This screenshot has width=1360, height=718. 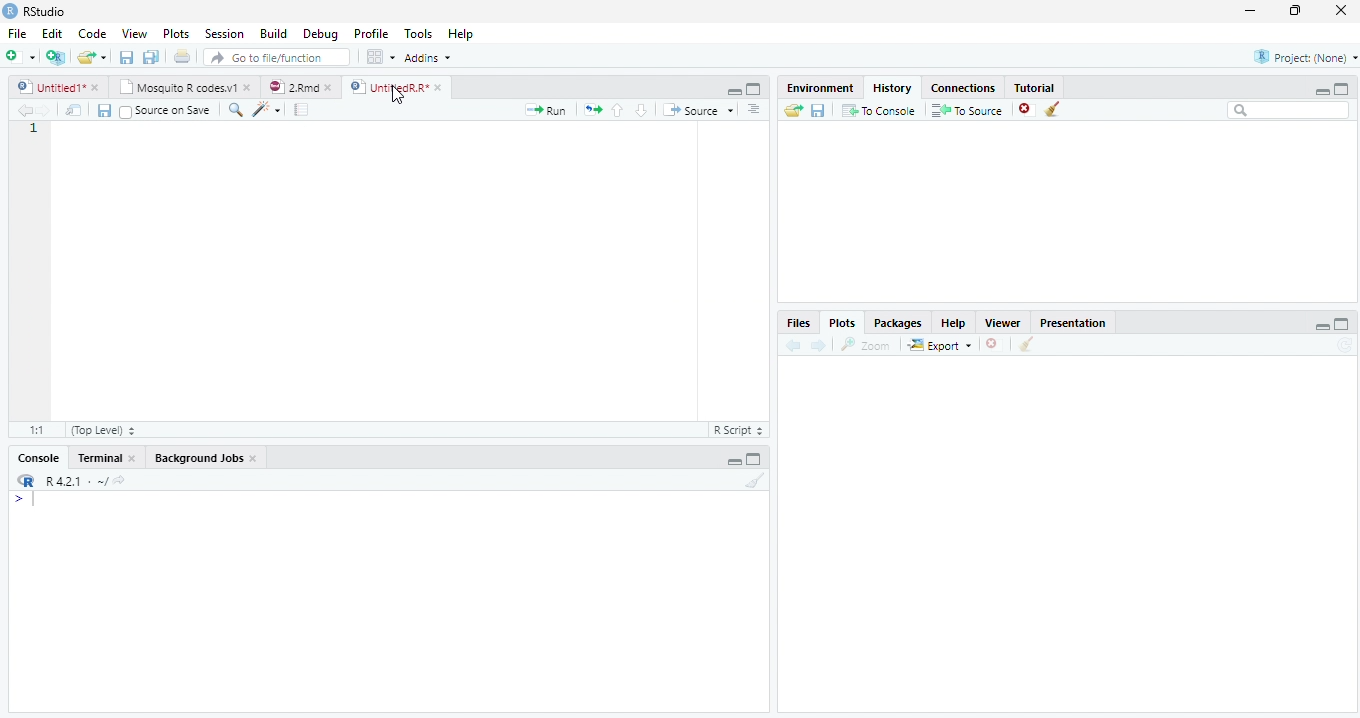 What do you see at coordinates (818, 88) in the screenshot?
I see `Environment` at bounding box center [818, 88].